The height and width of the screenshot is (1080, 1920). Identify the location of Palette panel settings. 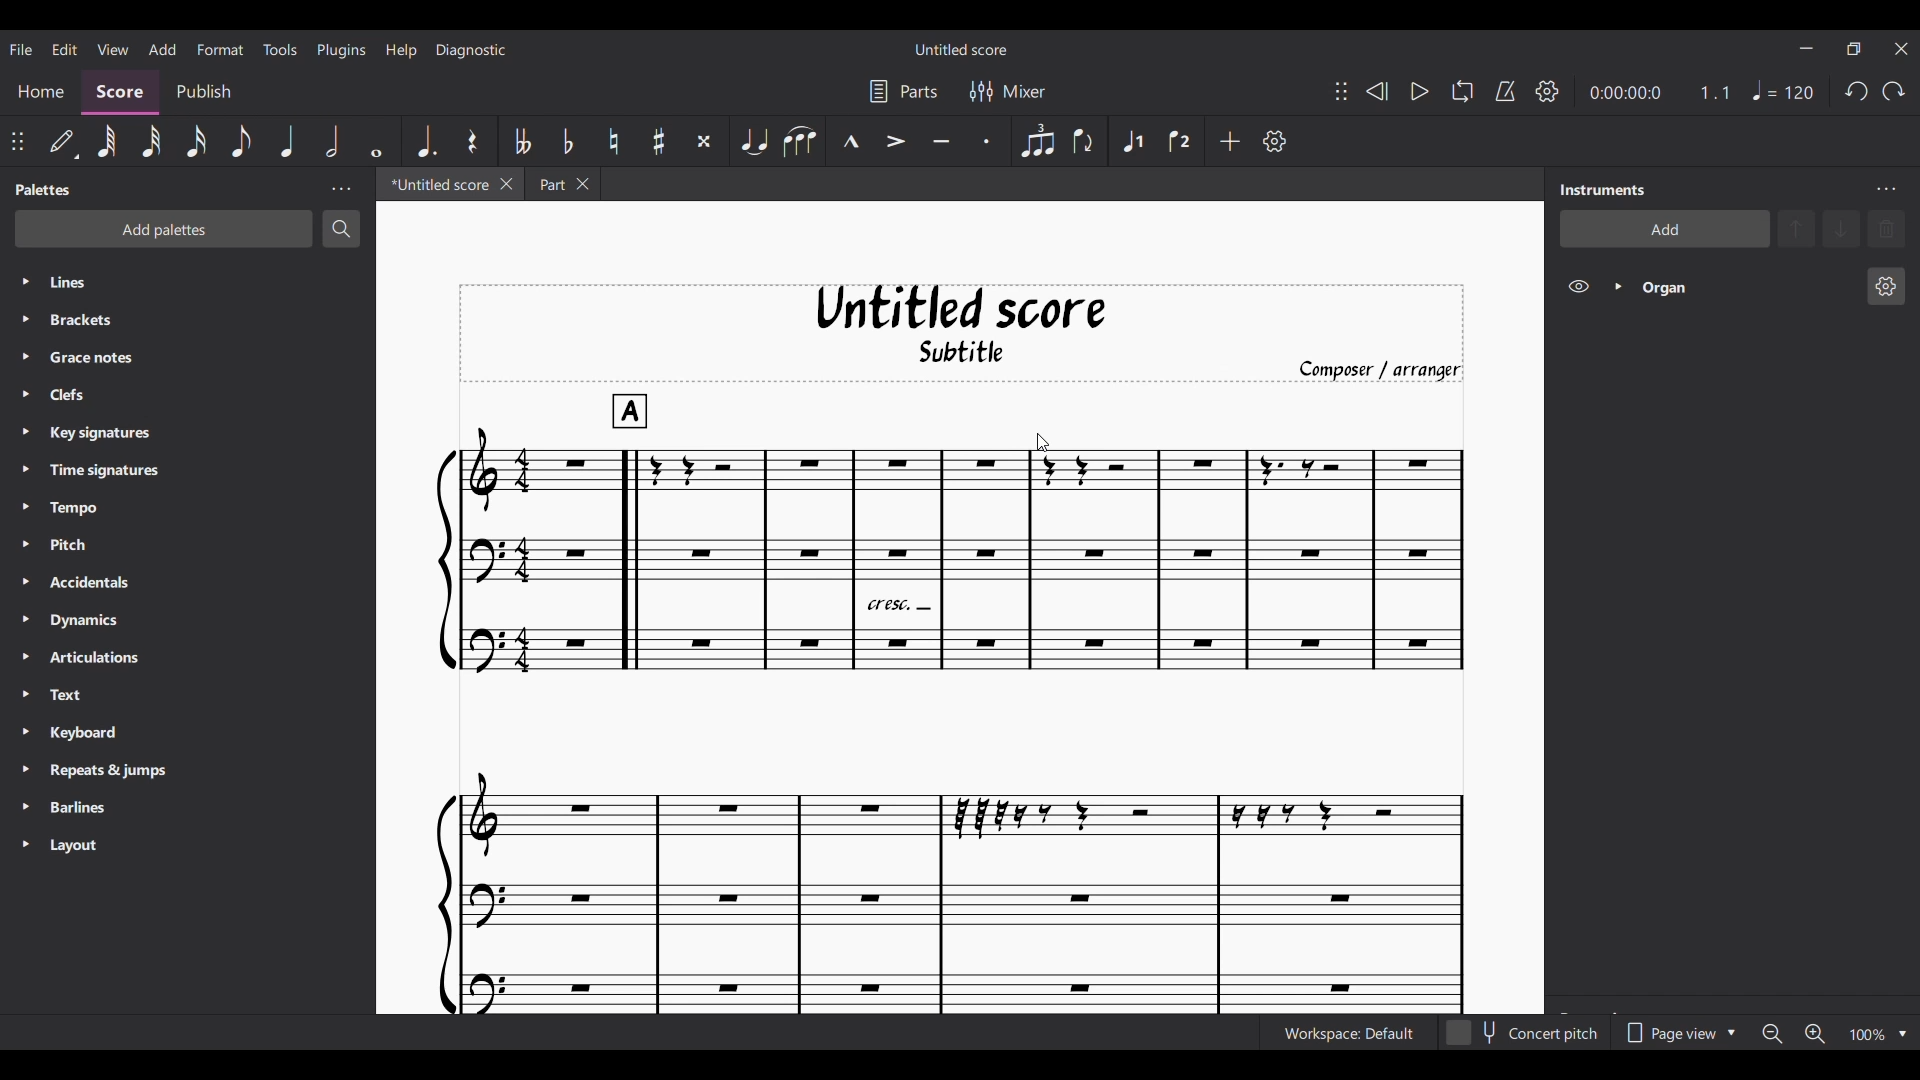
(341, 190).